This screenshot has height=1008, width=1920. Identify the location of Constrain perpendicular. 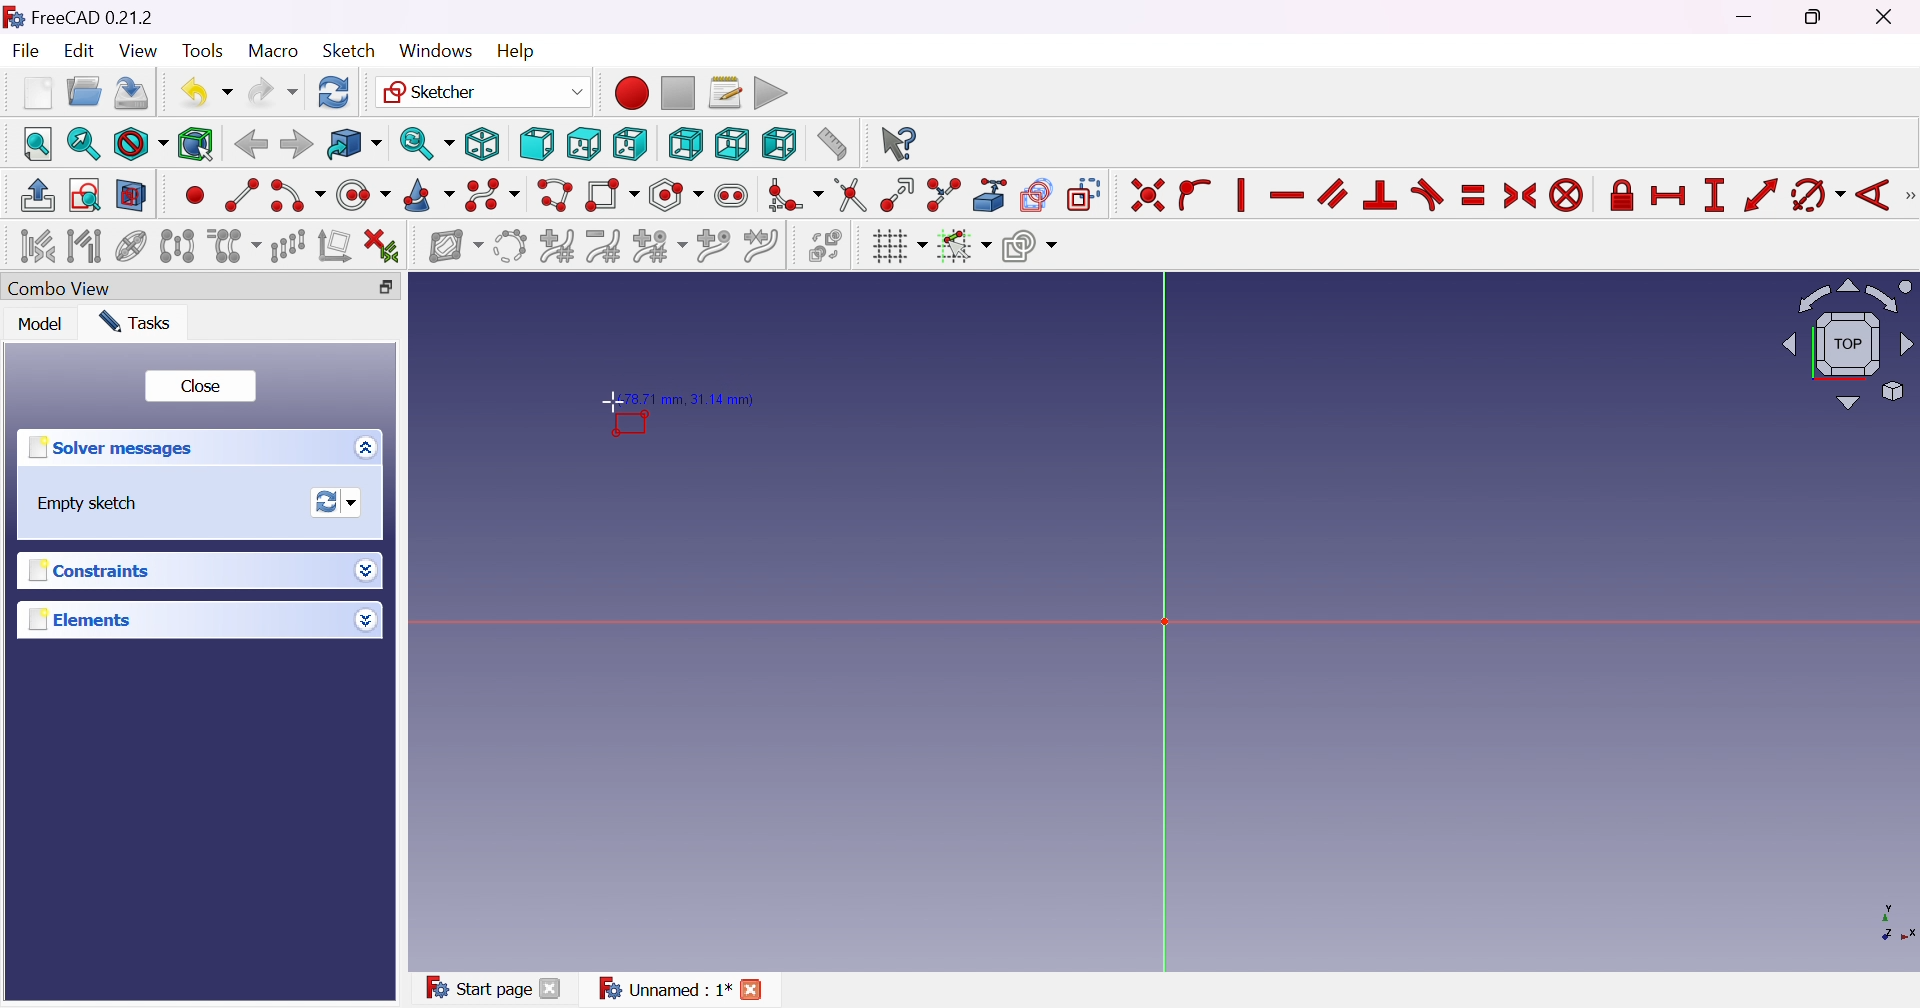
(1382, 196).